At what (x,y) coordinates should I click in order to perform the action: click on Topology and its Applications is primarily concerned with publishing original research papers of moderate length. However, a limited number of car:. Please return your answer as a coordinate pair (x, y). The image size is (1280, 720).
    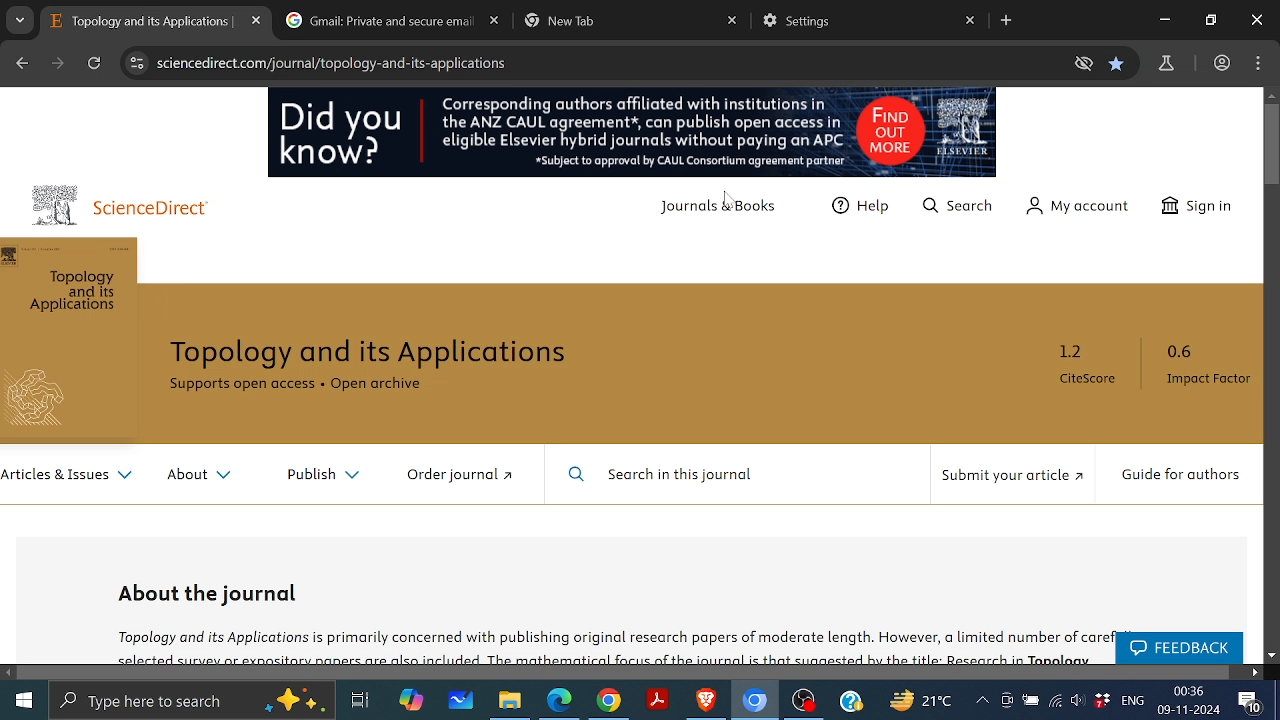
    Looking at the image, I should click on (603, 640).